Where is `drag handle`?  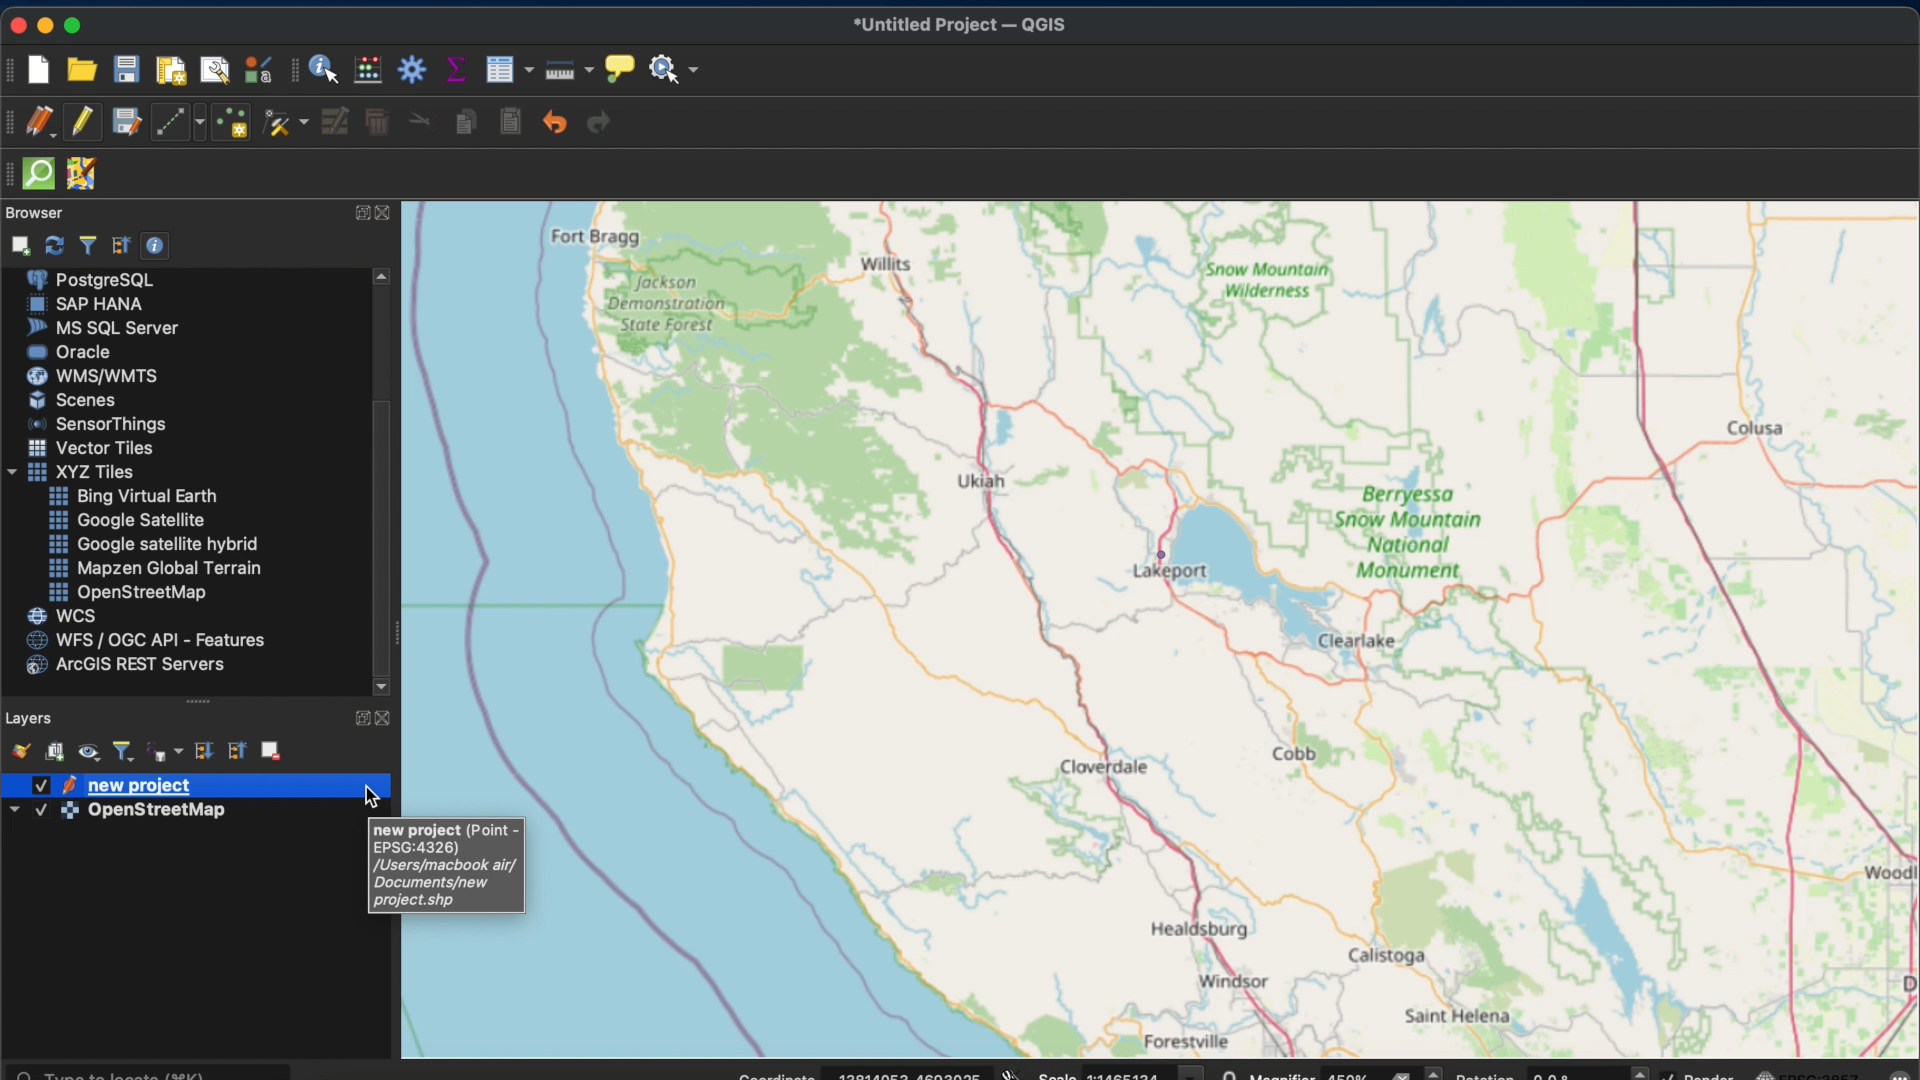 drag handle is located at coordinates (203, 703).